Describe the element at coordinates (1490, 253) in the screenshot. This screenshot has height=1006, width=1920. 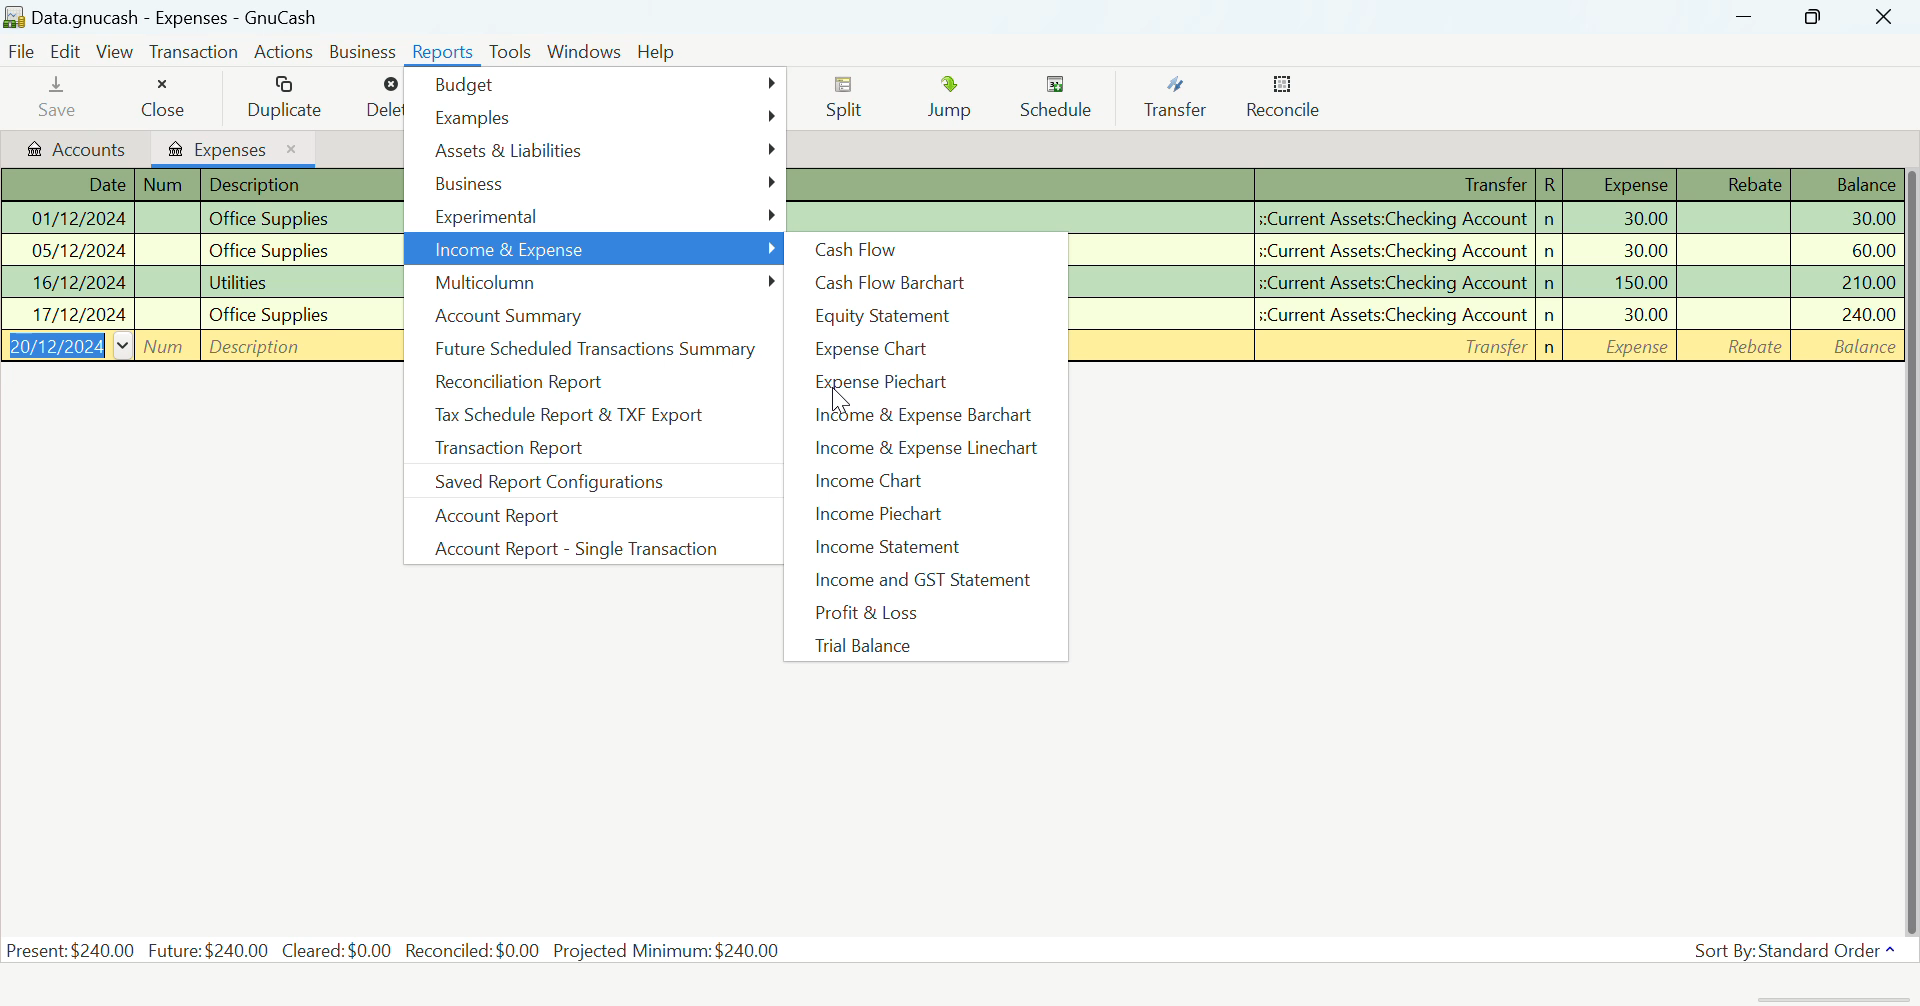
I see `Office Supplies` at that location.